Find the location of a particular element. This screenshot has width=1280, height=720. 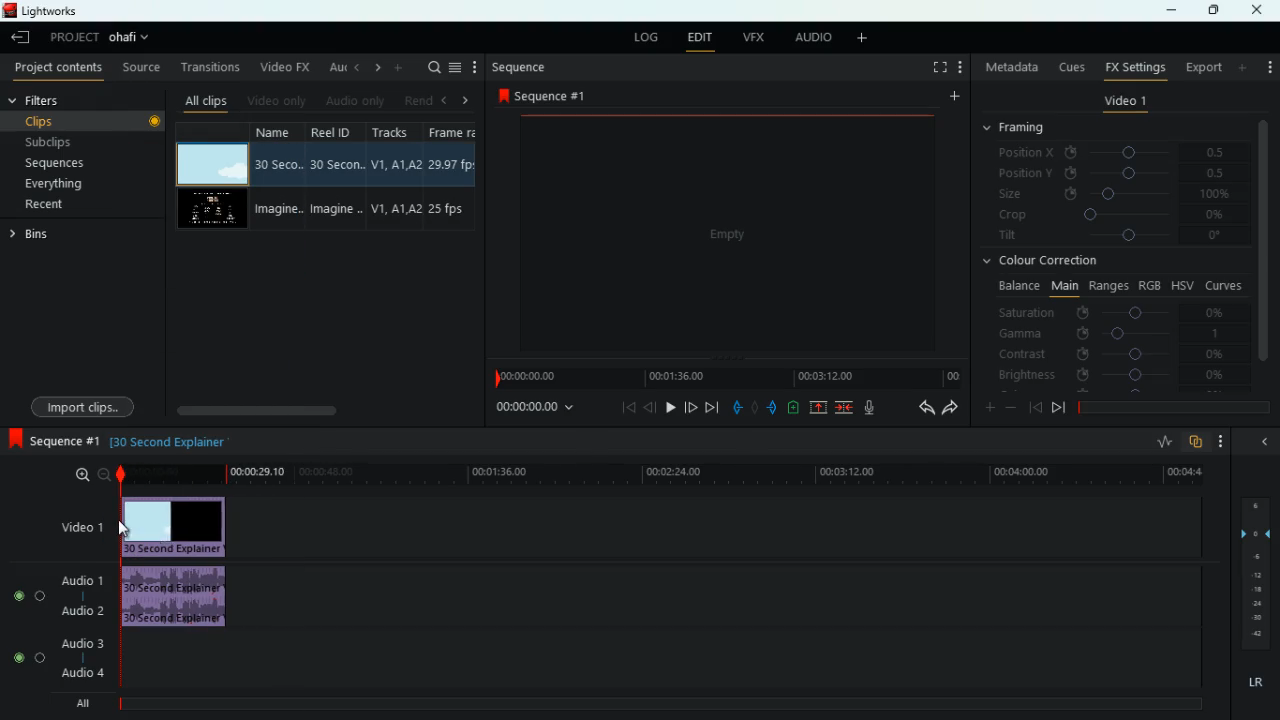

sequence is located at coordinates (518, 67).